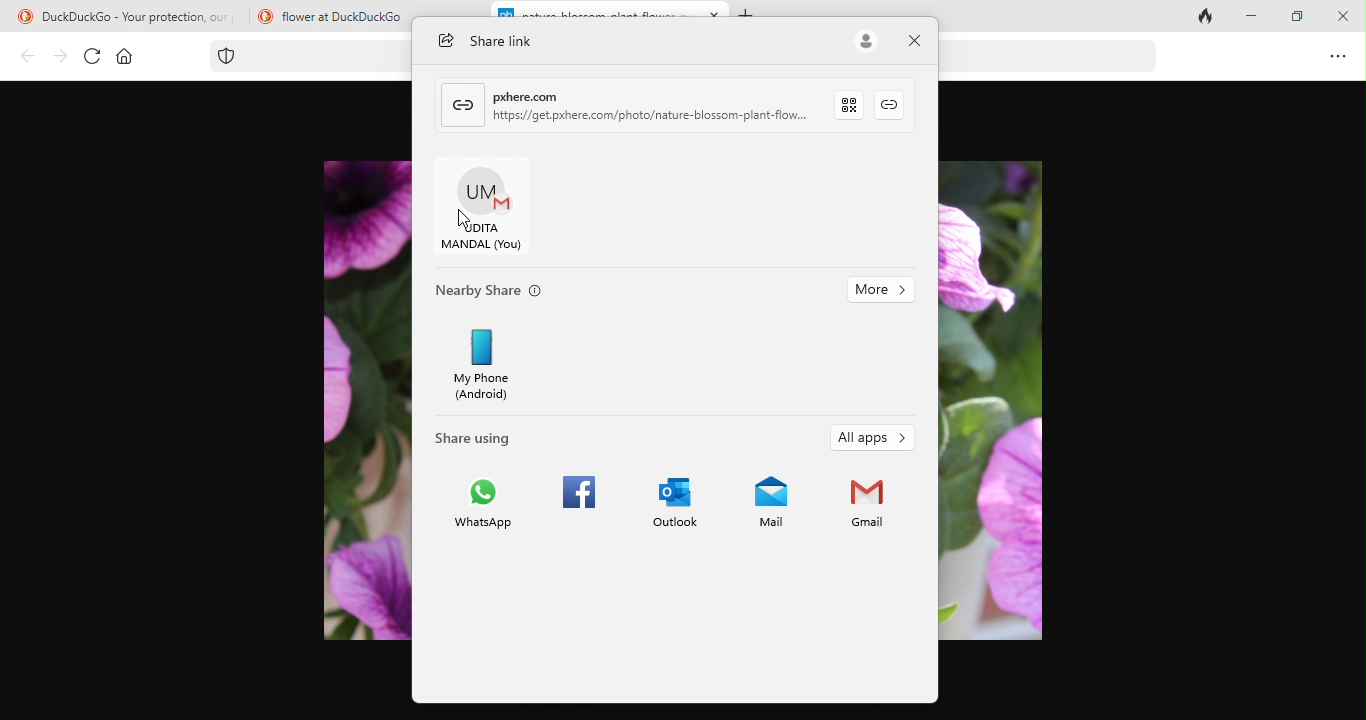 This screenshot has height=720, width=1366. What do you see at coordinates (881, 291) in the screenshot?
I see `more` at bounding box center [881, 291].